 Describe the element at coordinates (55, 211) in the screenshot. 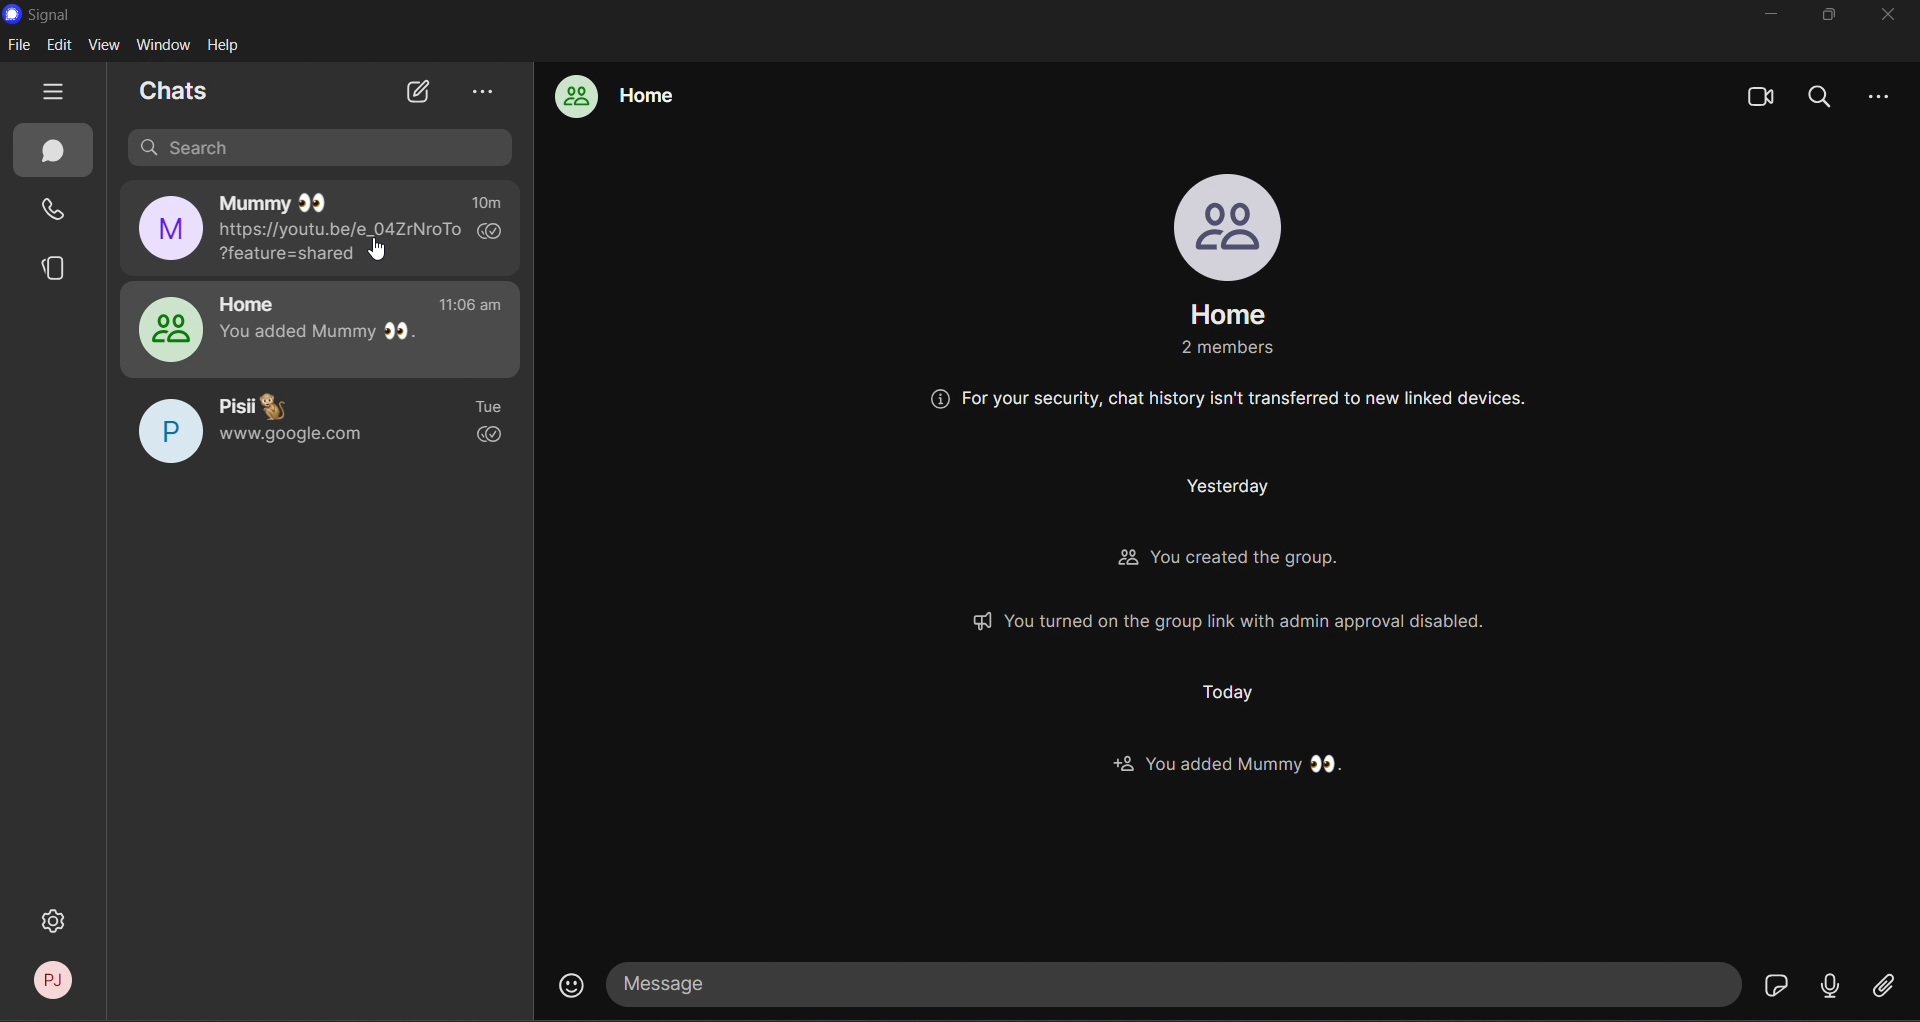

I see `calls` at that location.